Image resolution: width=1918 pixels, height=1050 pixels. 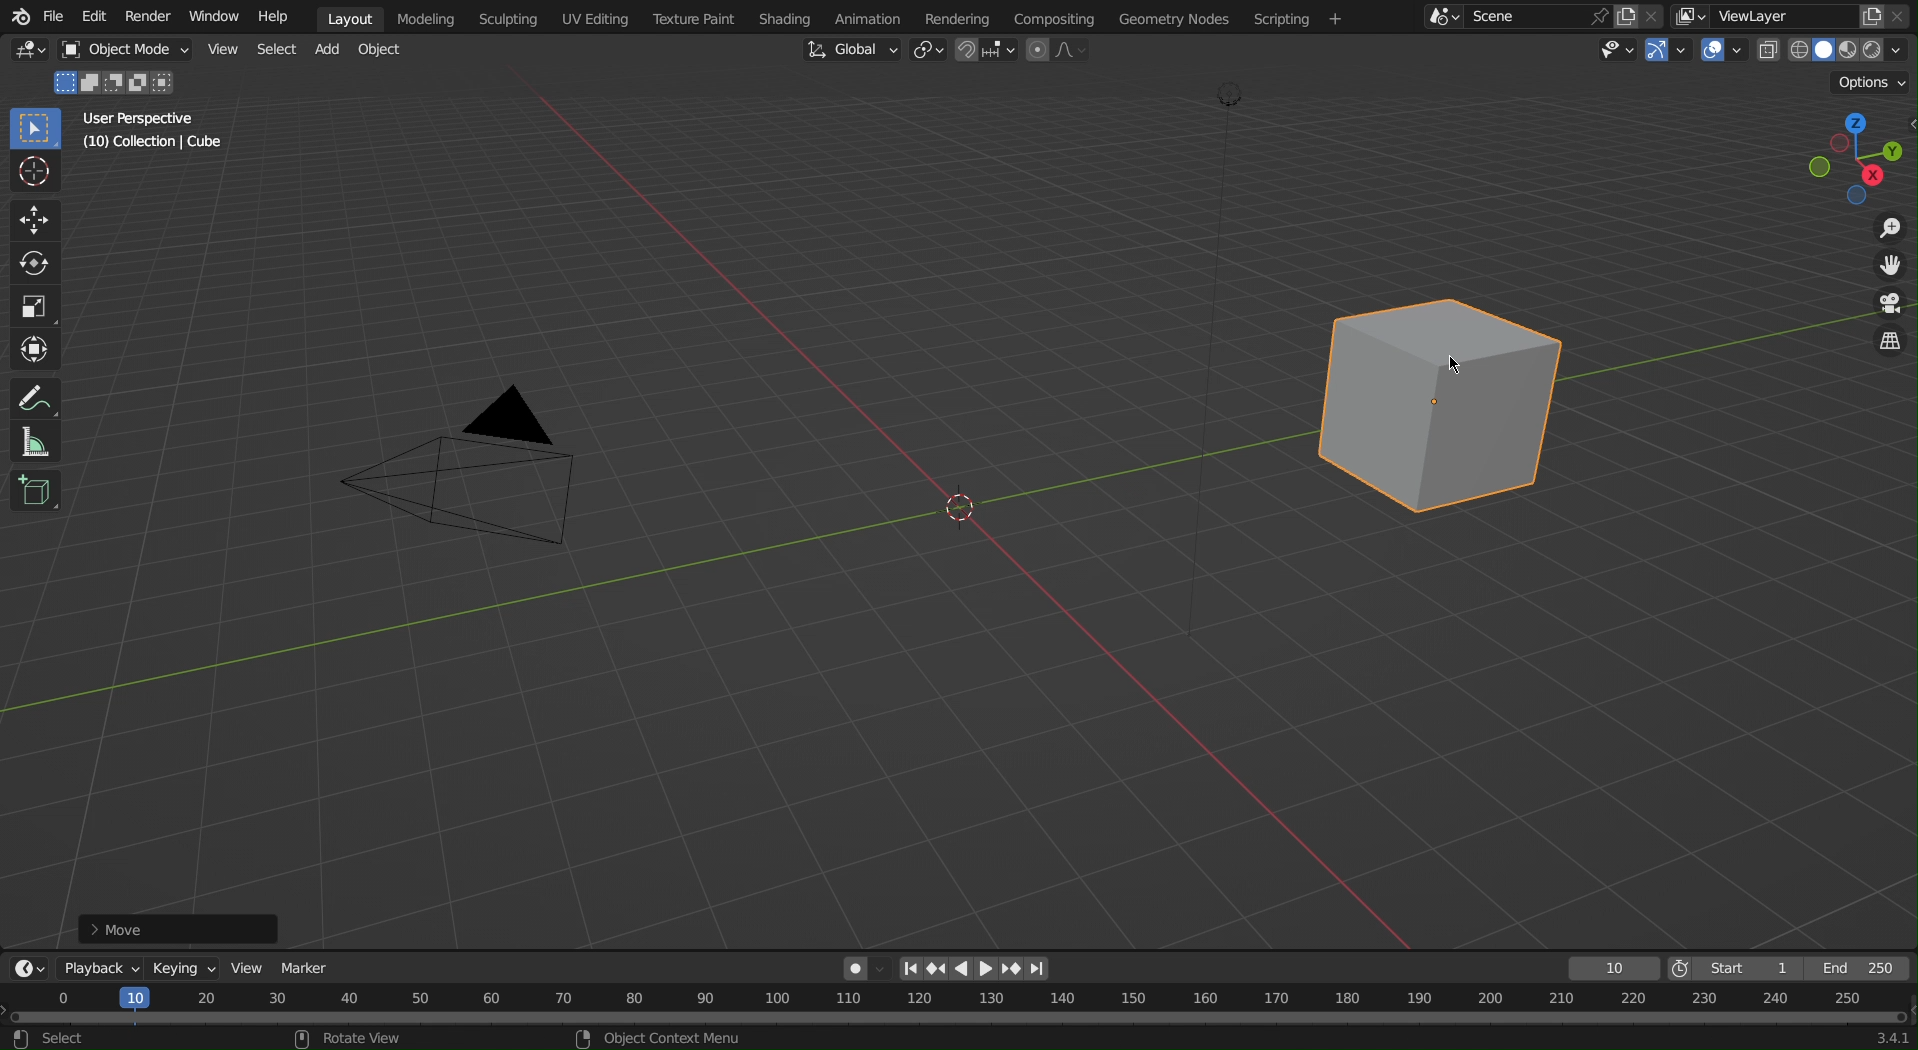 What do you see at coordinates (963, 969) in the screenshot?
I see `left` at bounding box center [963, 969].